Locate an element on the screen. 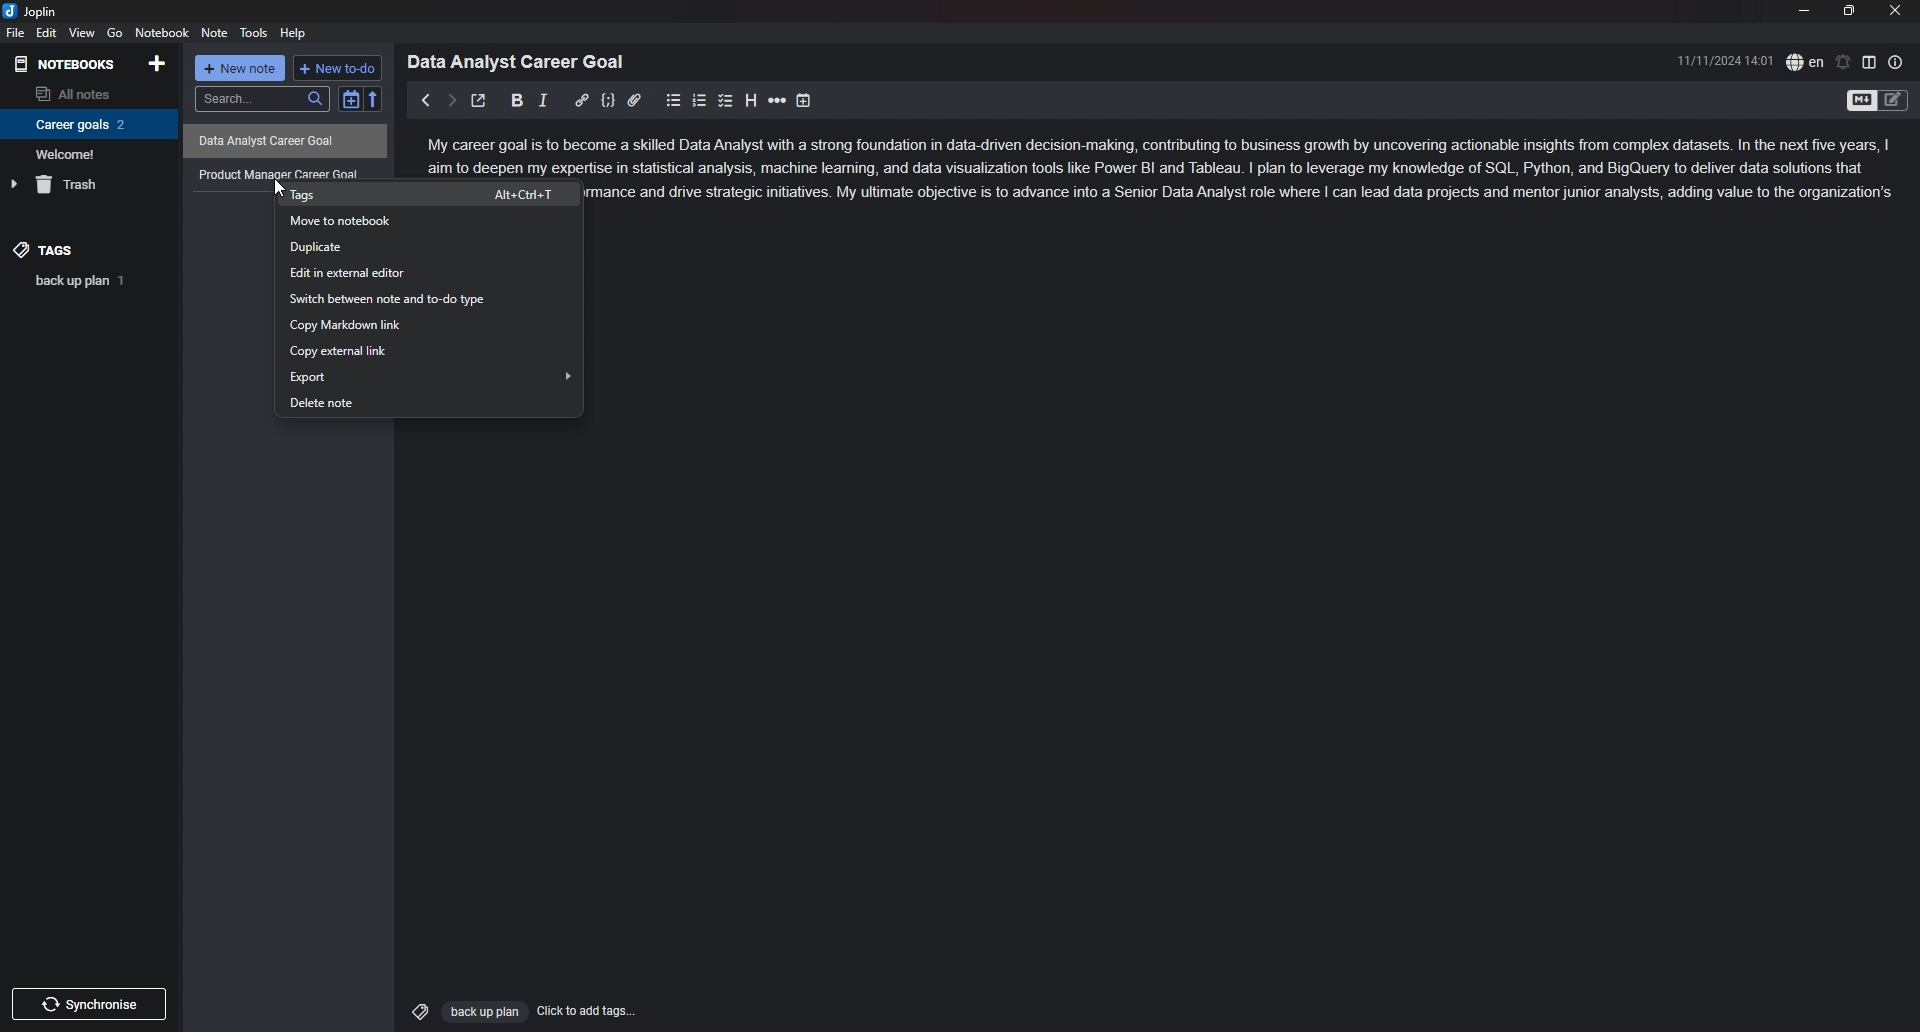 The height and width of the screenshot is (1032, 1920). toggle external editor is located at coordinates (480, 100).